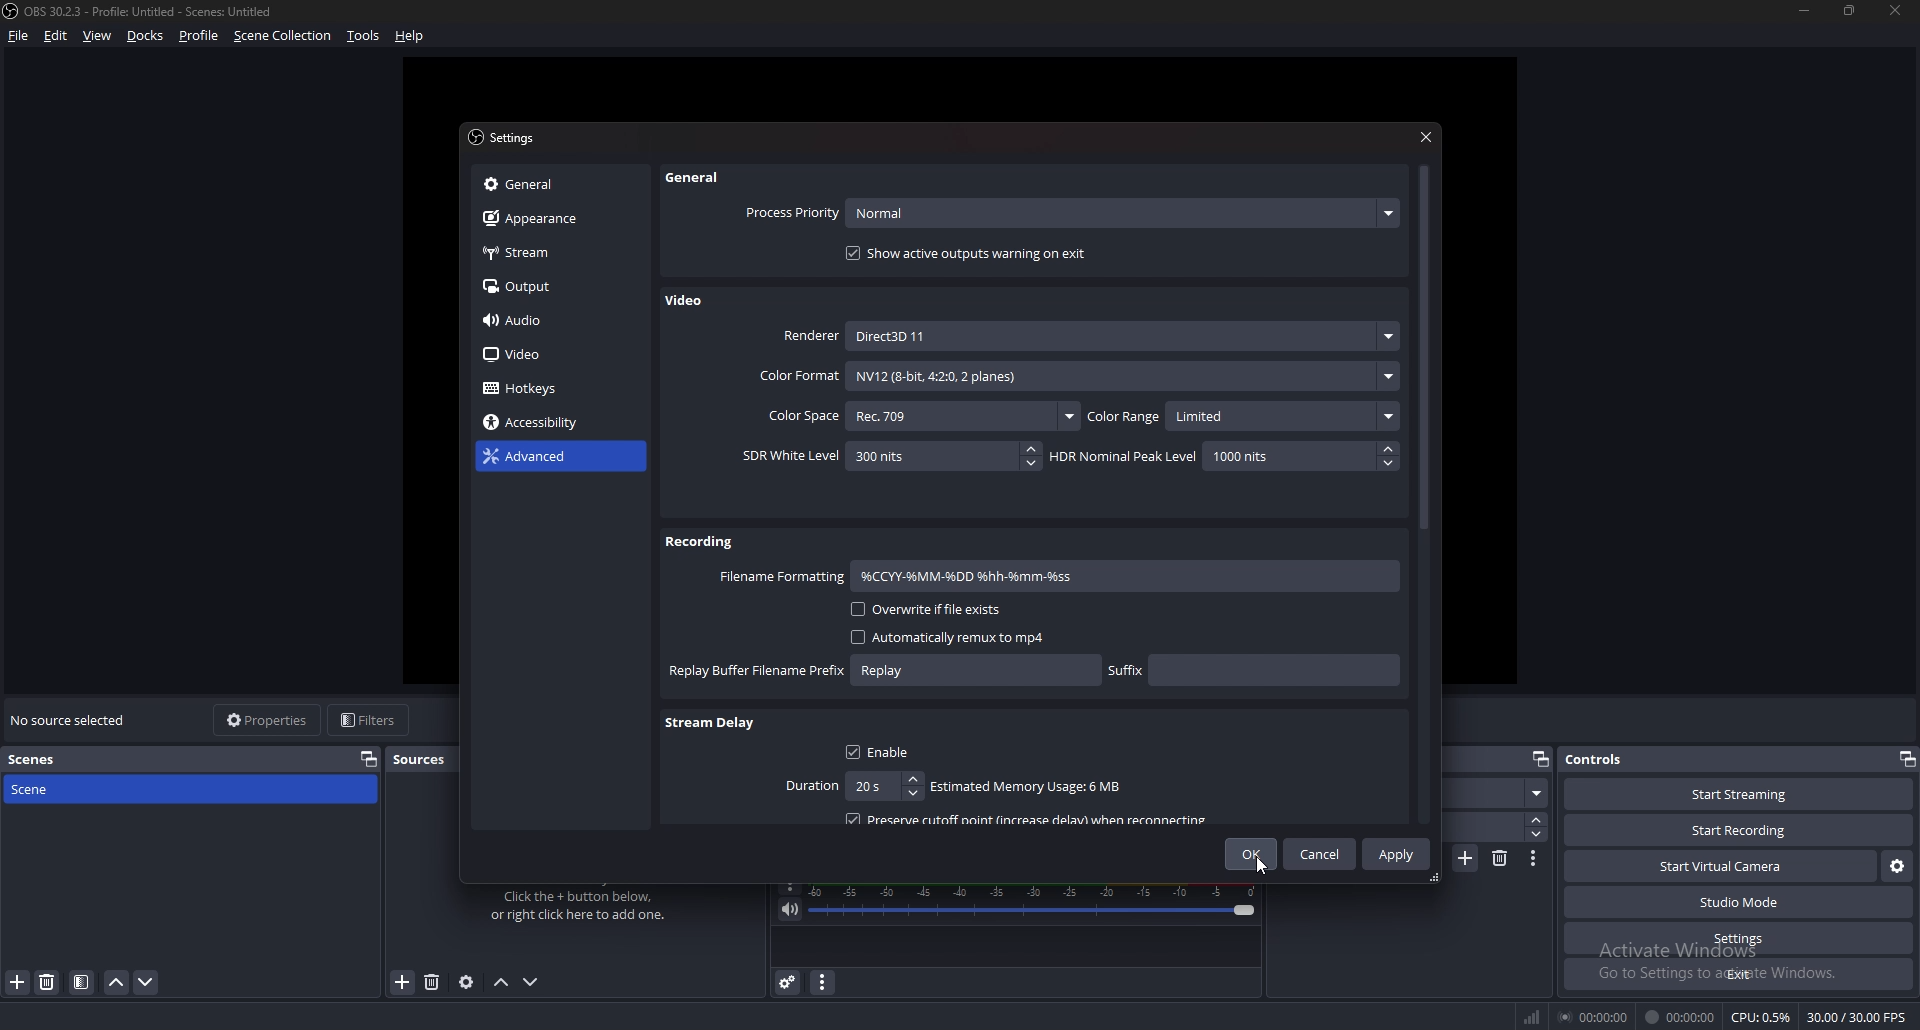 The width and height of the screenshot is (1920, 1030). I want to click on exit, so click(1740, 974).